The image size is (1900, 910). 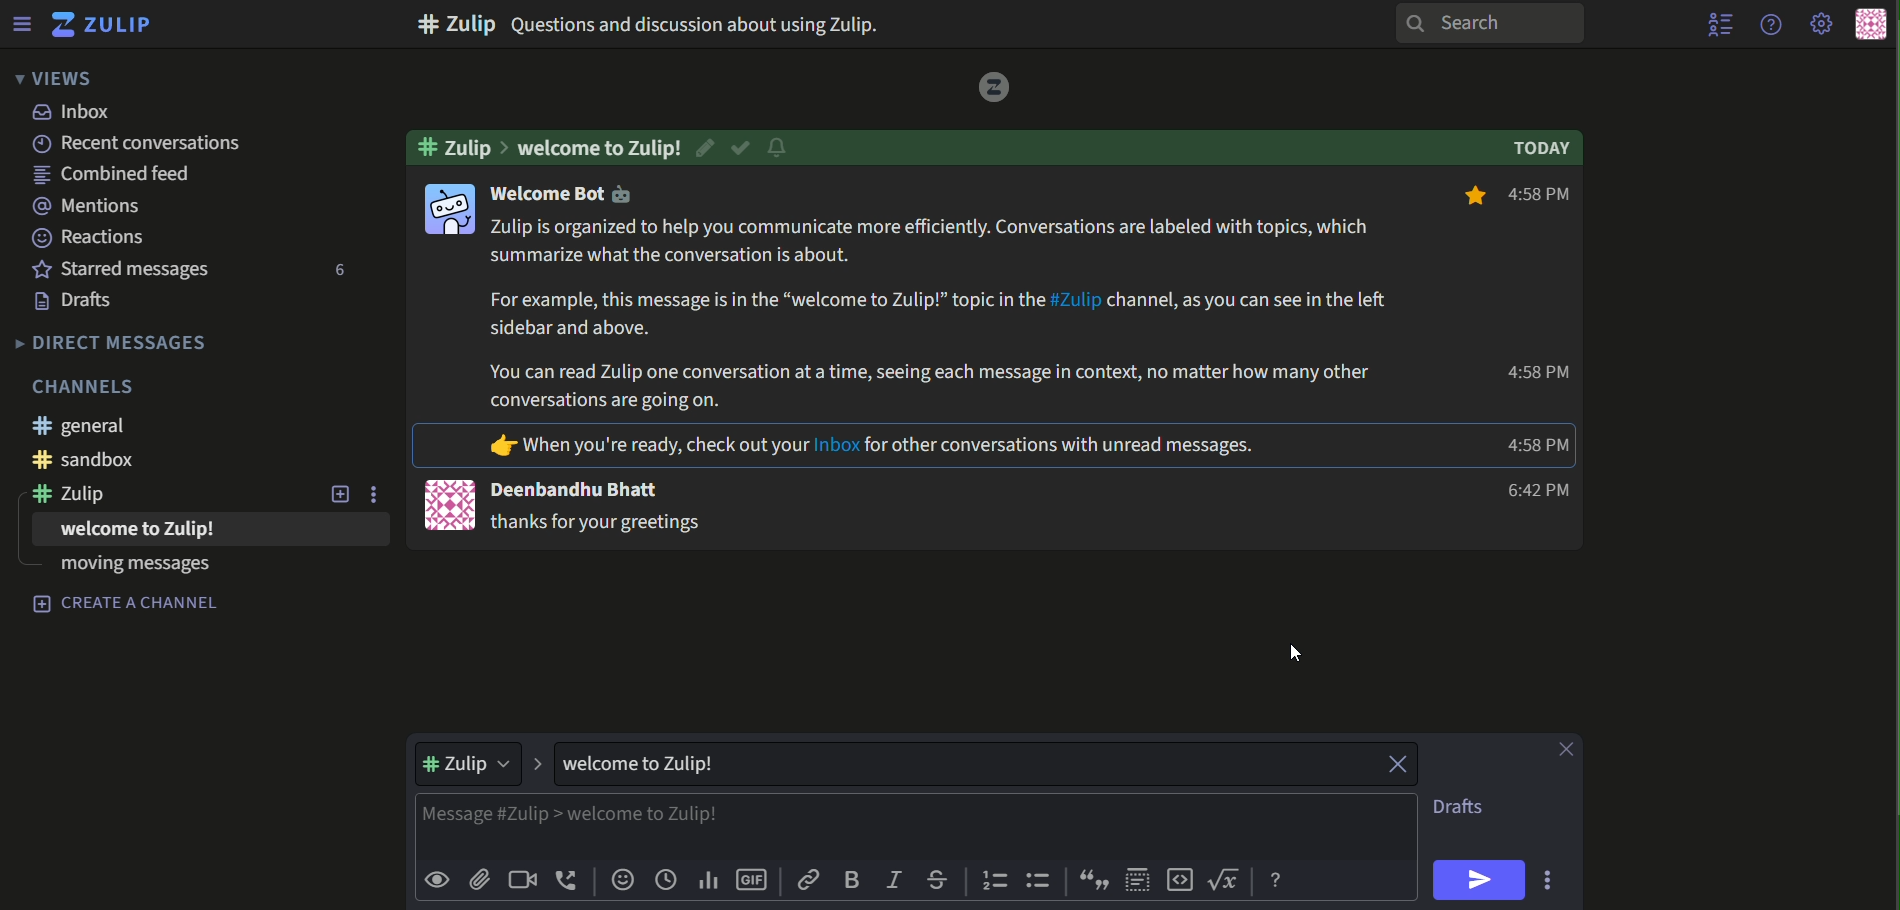 I want to click on main menu, so click(x=1823, y=25).